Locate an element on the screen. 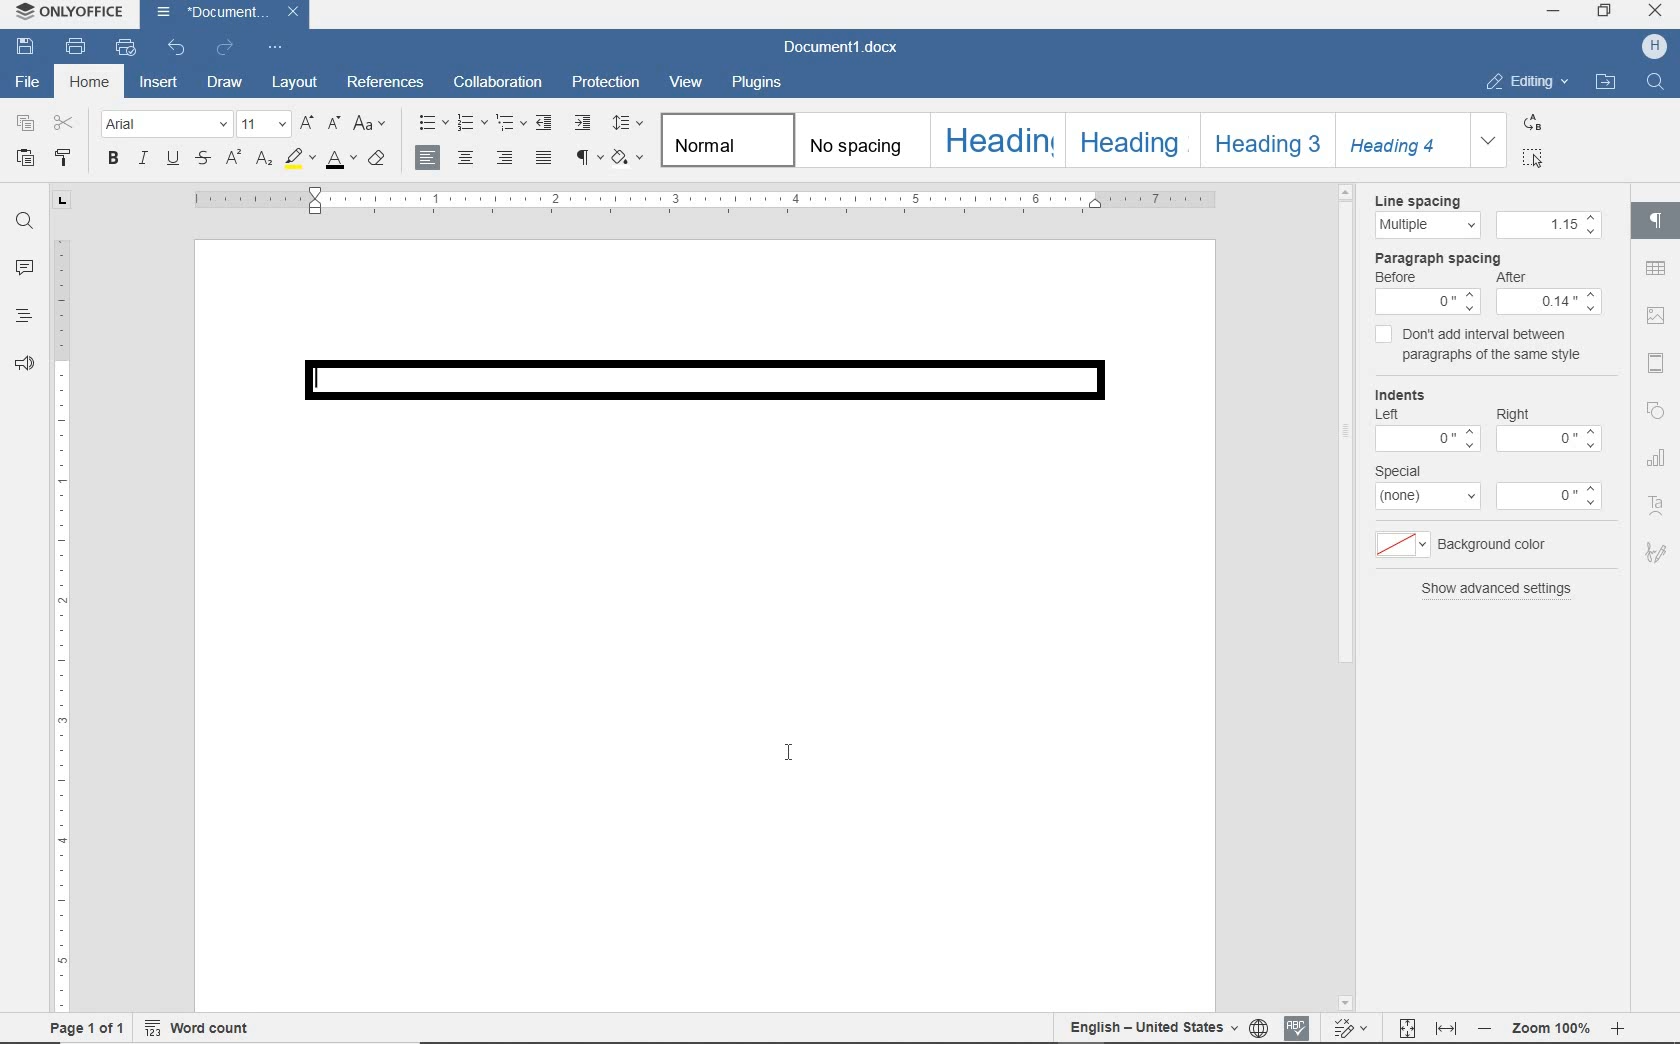  font size is located at coordinates (263, 126).